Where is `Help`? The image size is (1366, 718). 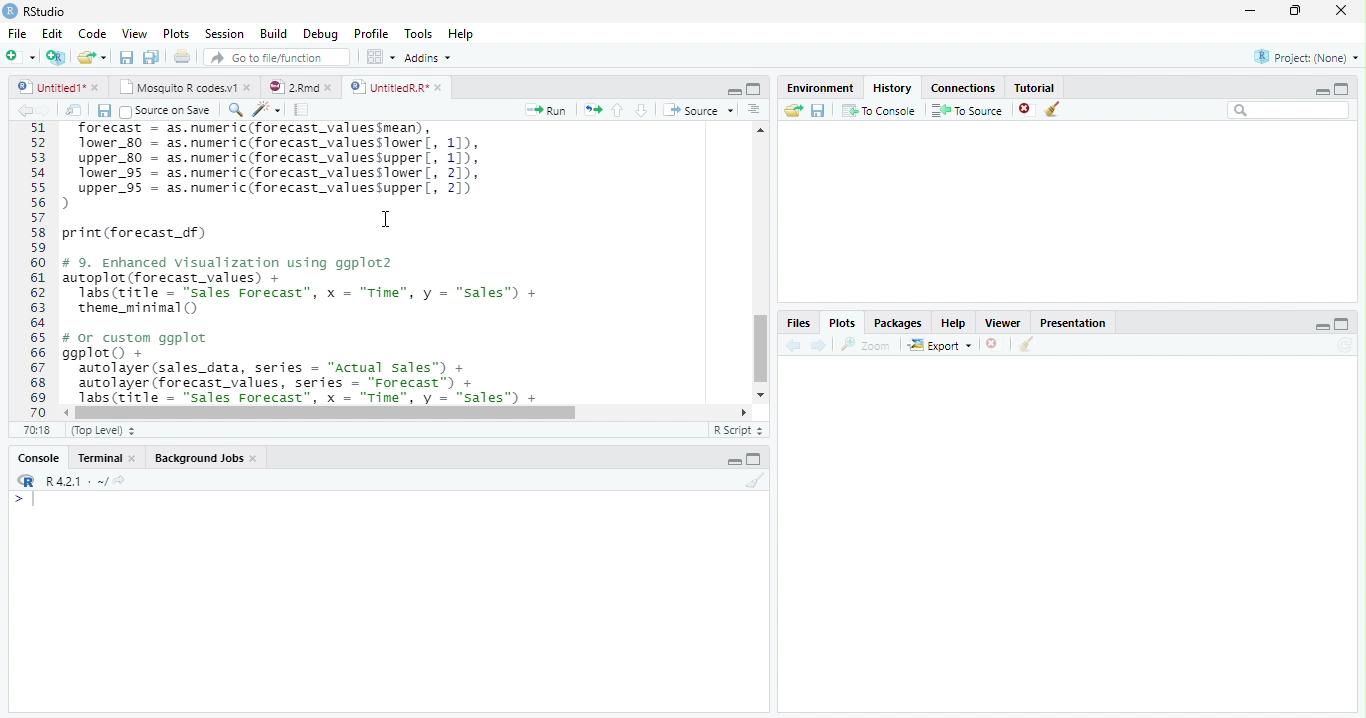
Help is located at coordinates (460, 33).